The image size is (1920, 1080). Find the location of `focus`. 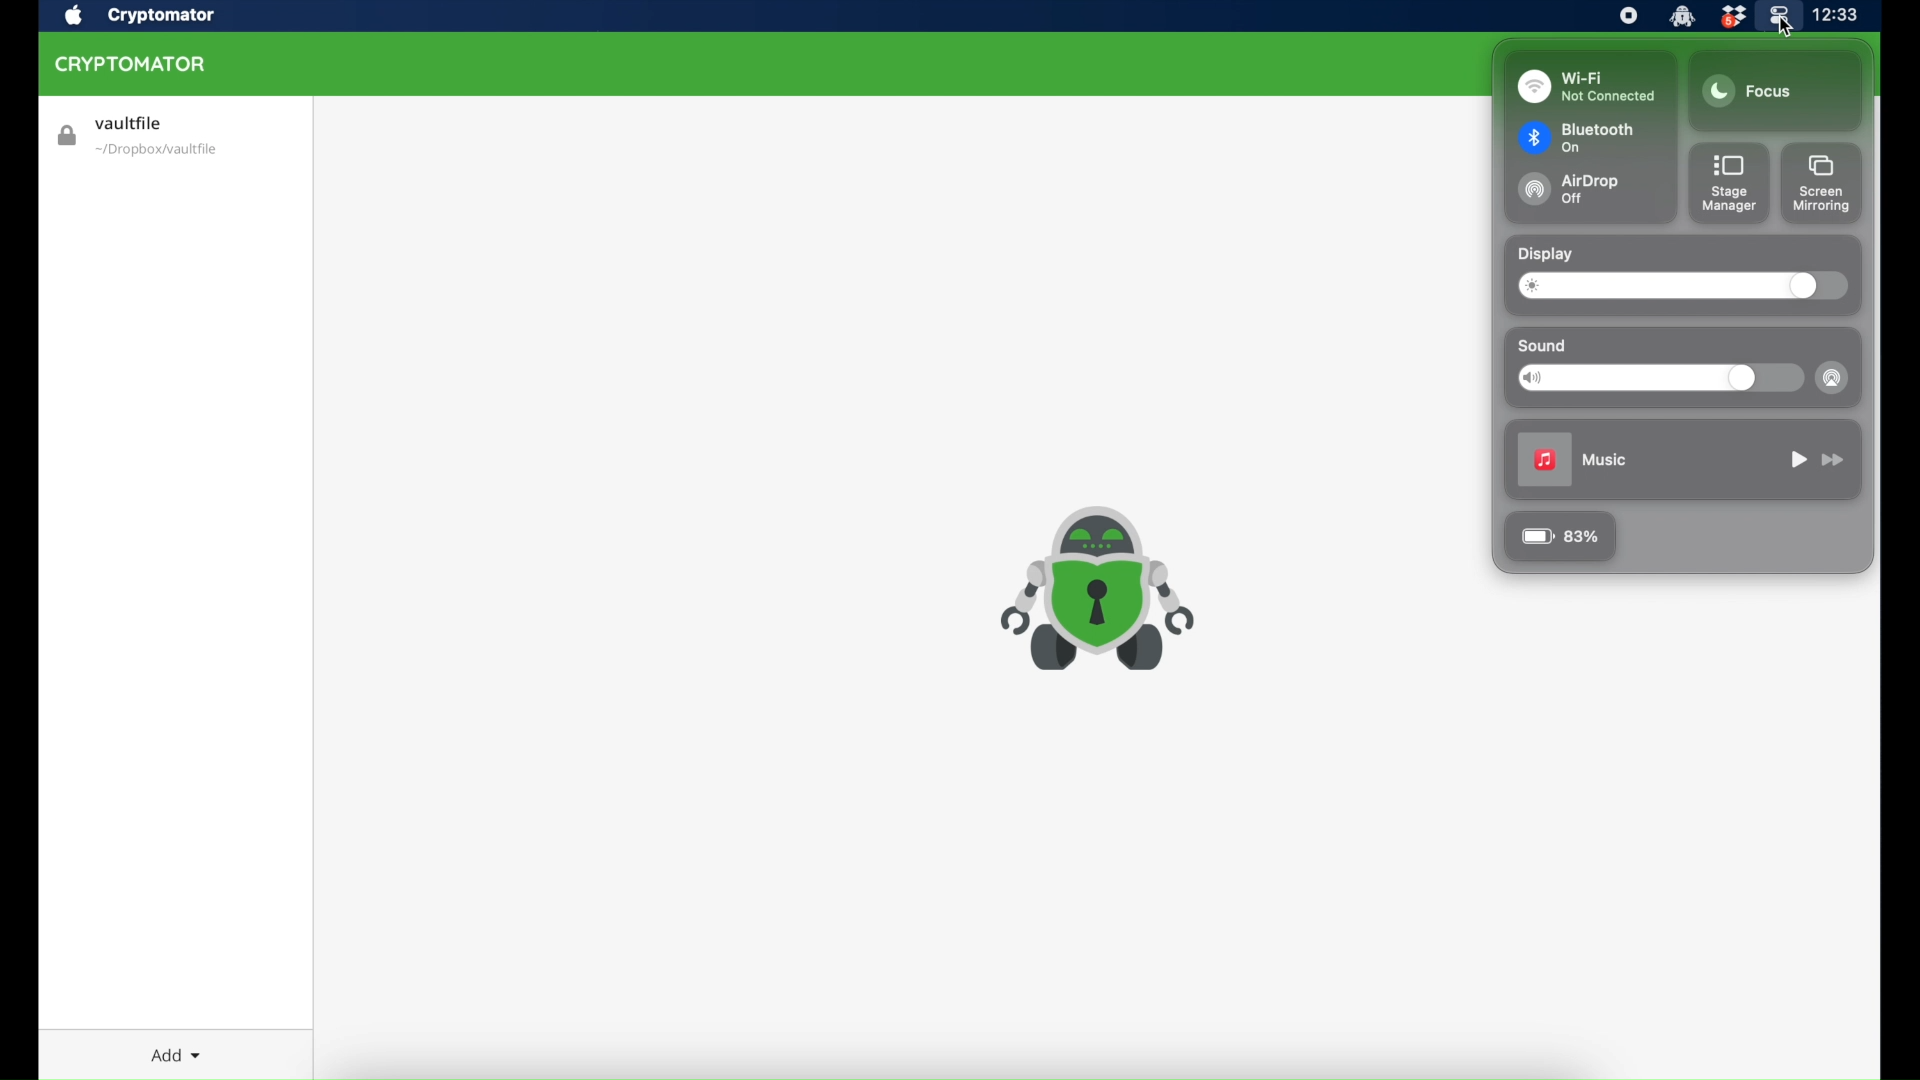

focus is located at coordinates (1750, 92).